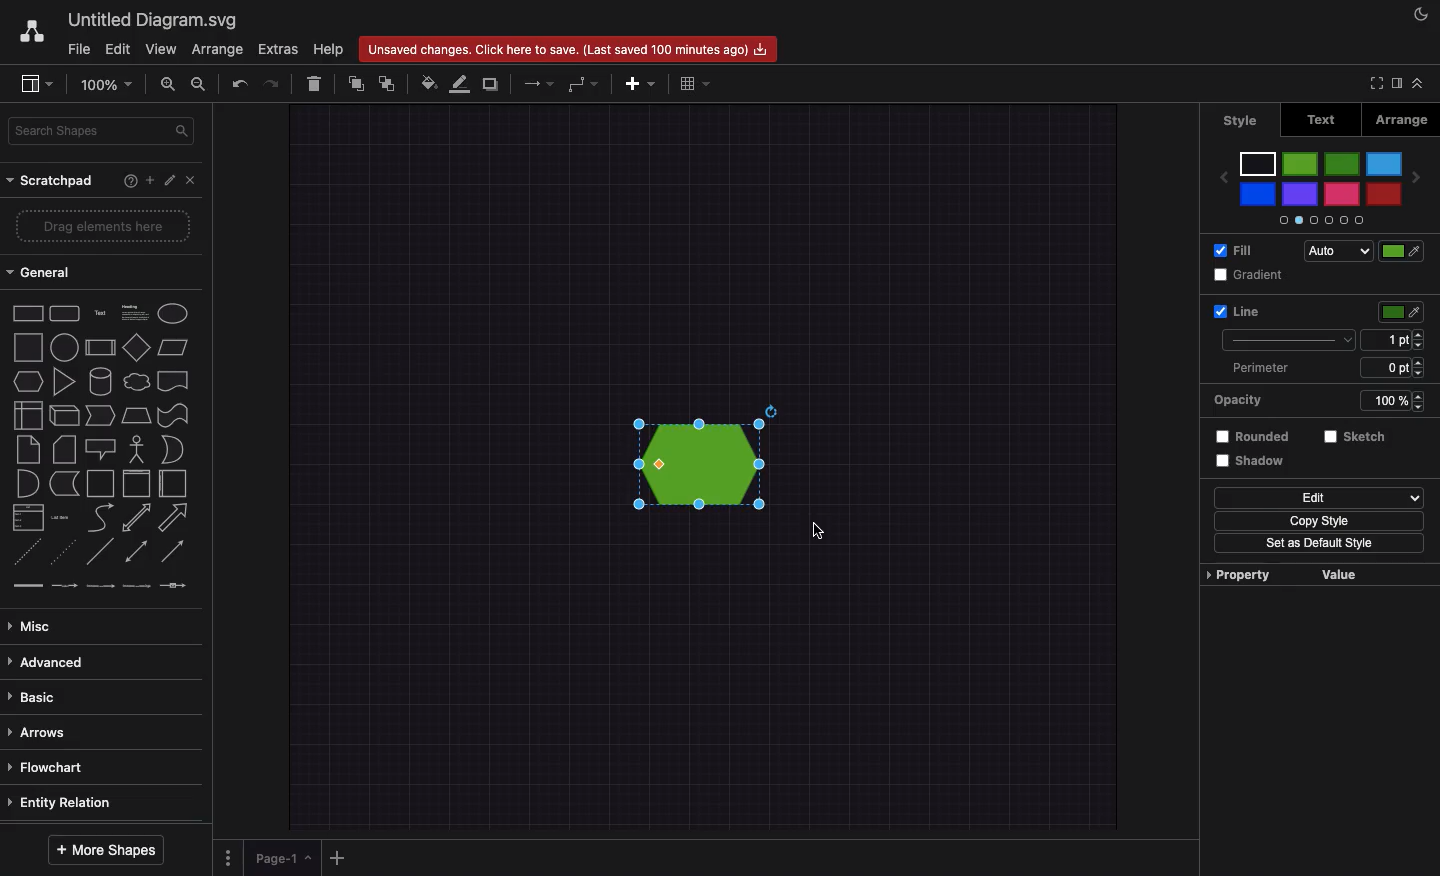  I want to click on Redo, so click(270, 85).